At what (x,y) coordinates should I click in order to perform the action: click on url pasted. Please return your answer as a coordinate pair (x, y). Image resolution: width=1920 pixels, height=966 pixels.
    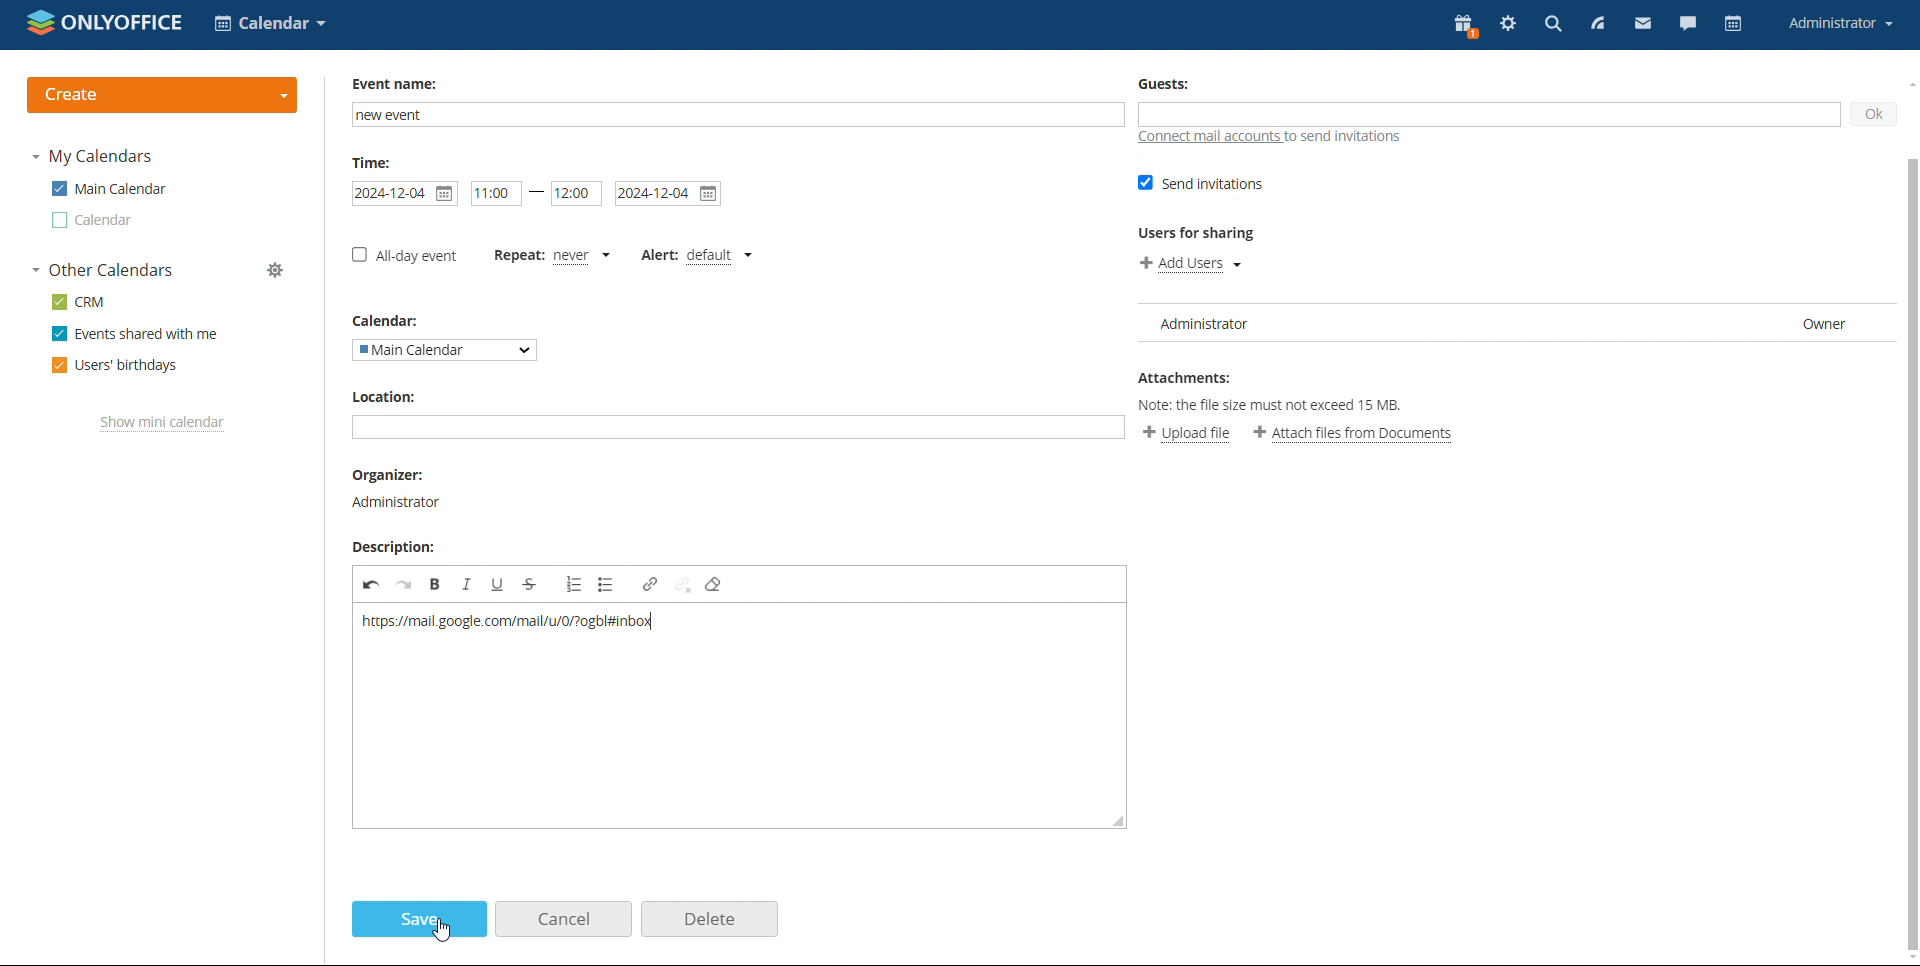
    Looking at the image, I should click on (508, 620).